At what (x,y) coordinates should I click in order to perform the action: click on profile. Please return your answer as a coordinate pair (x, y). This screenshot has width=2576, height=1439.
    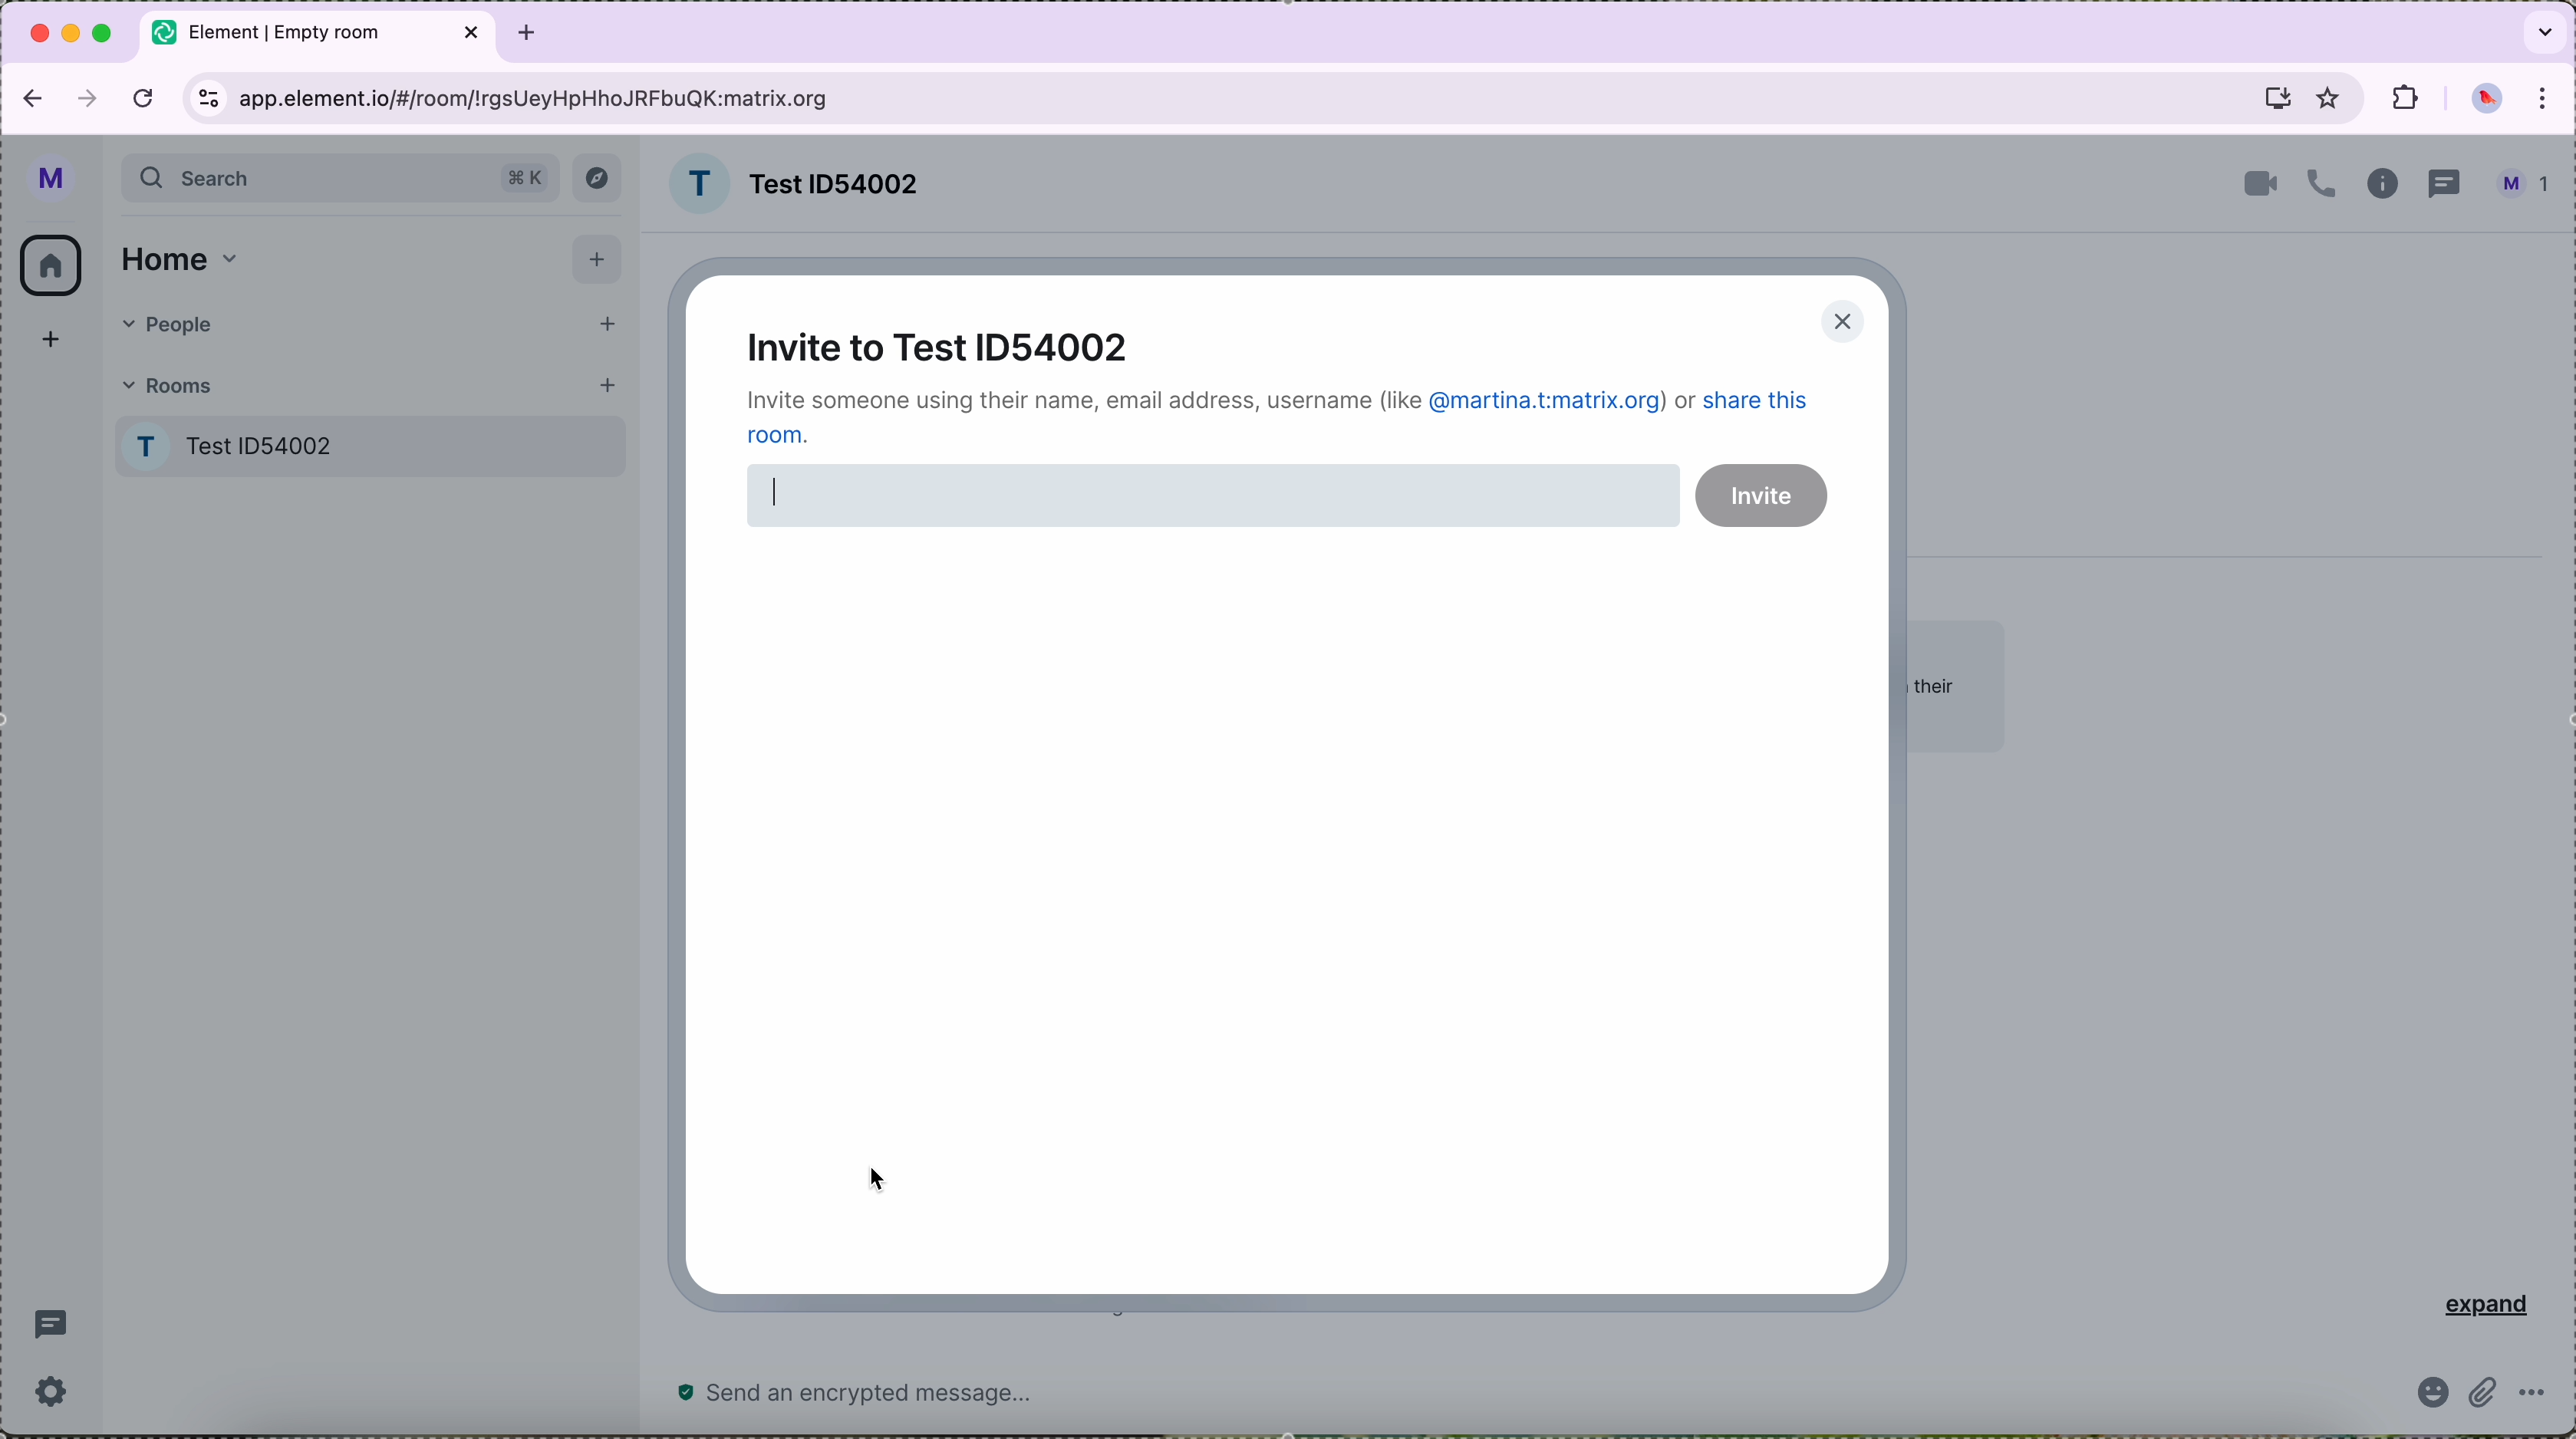
    Looking at the image, I should click on (2528, 186).